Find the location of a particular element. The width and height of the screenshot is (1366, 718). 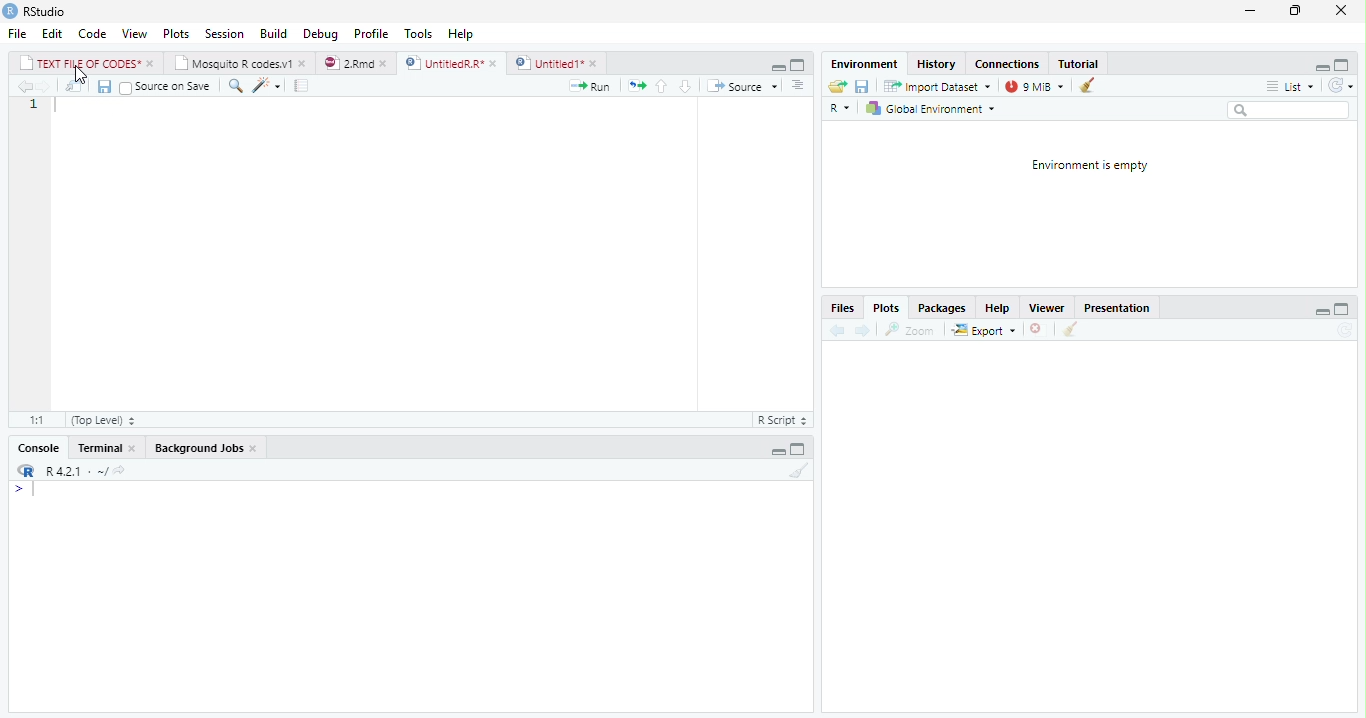

go to previous section/chunk is located at coordinates (661, 86).